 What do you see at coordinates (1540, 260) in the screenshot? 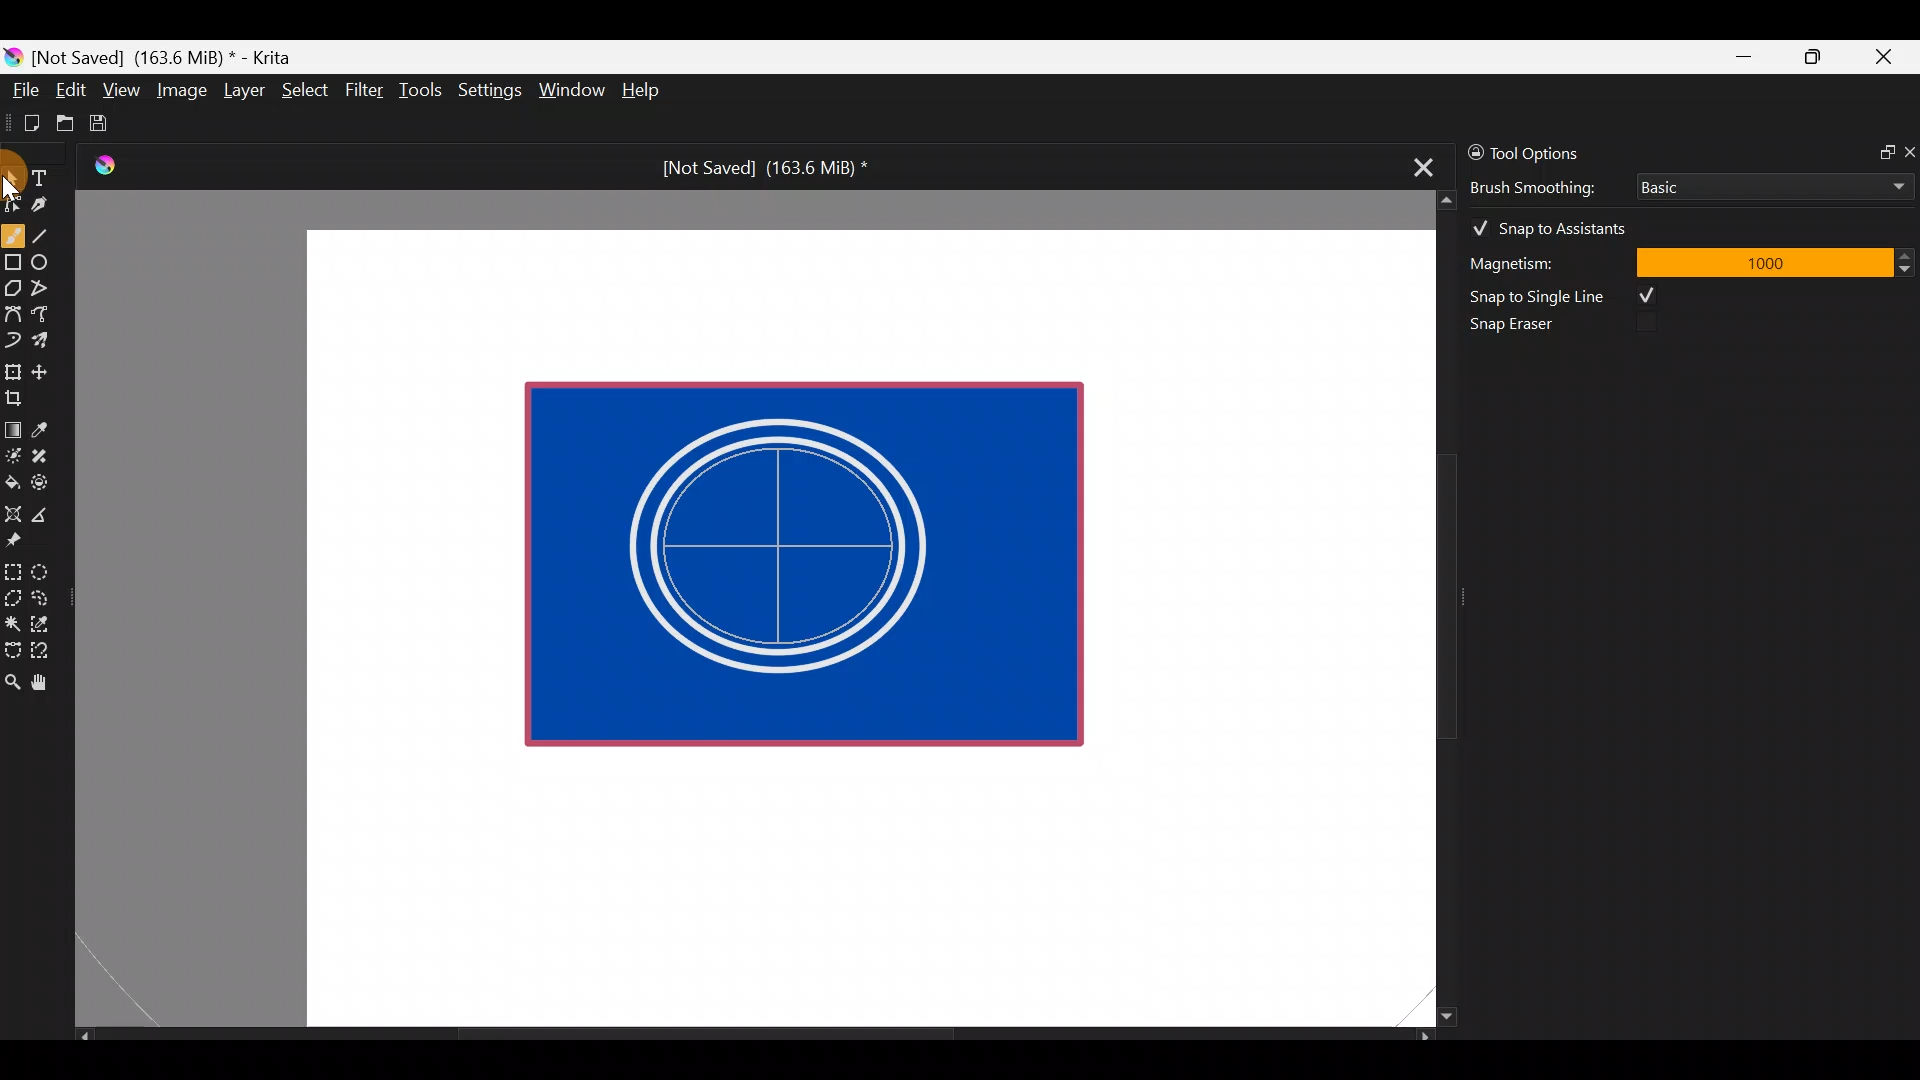
I see `Magnetism` at bounding box center [1540, 260].